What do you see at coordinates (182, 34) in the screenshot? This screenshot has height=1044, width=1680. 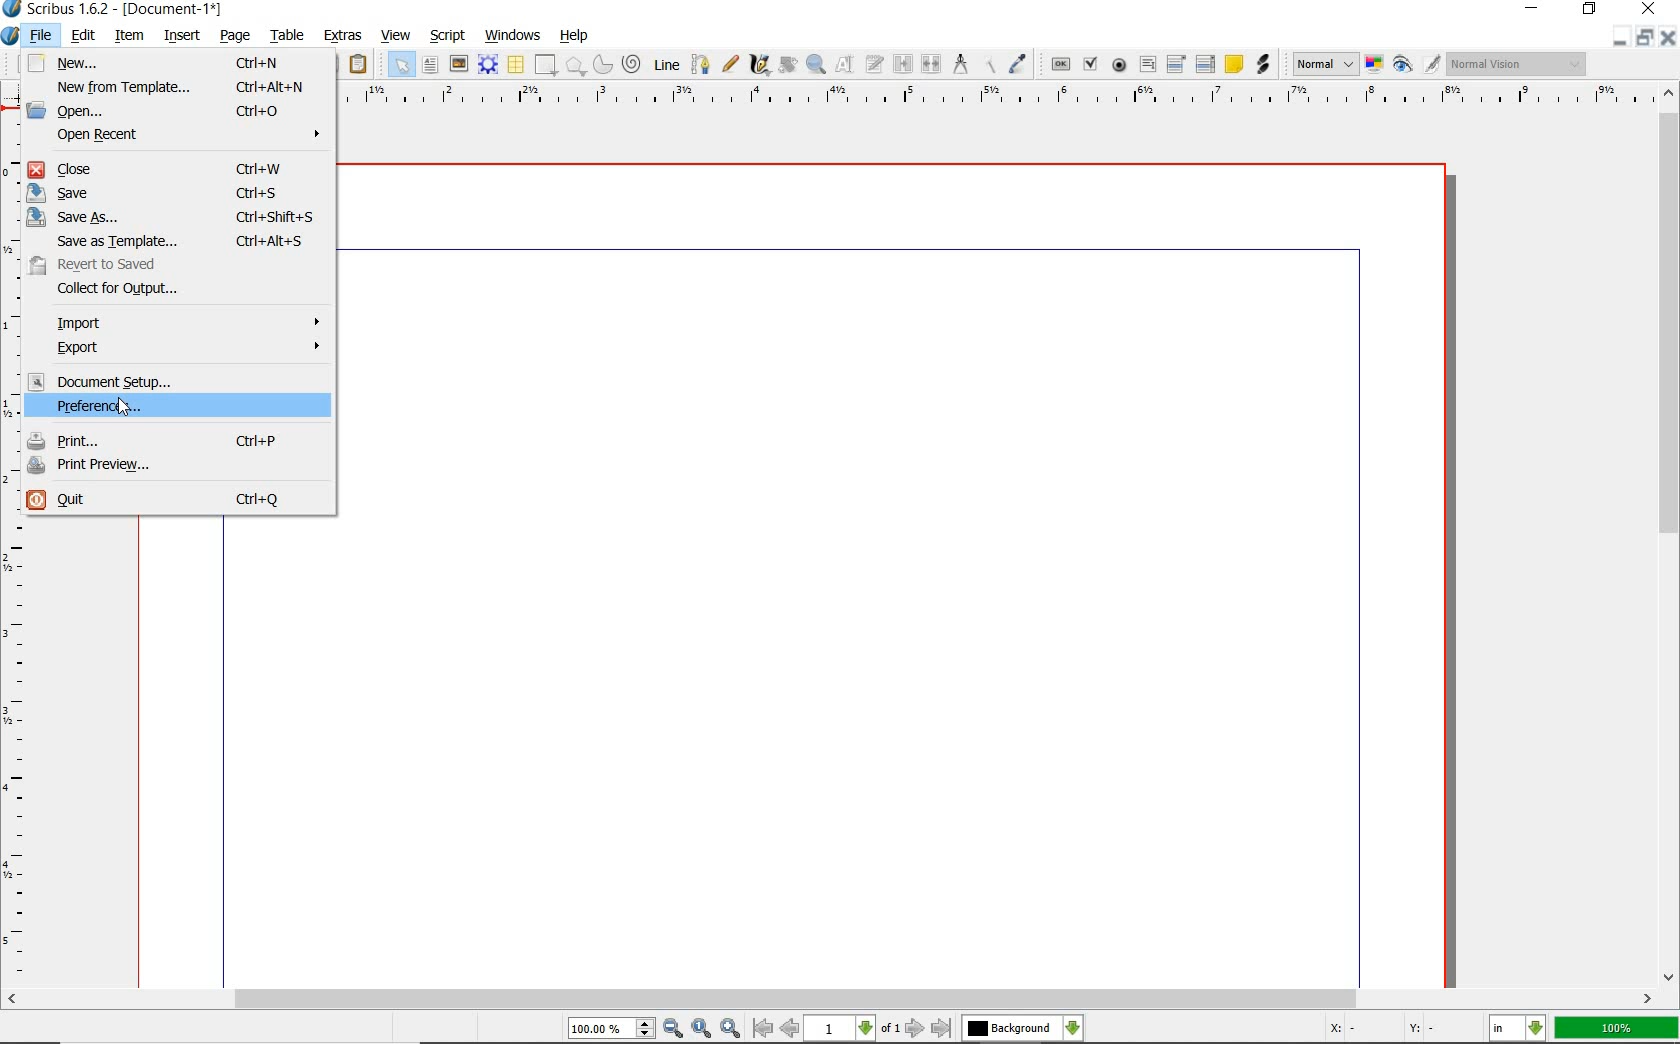 I see `insert` at bounding box center [182, 34].